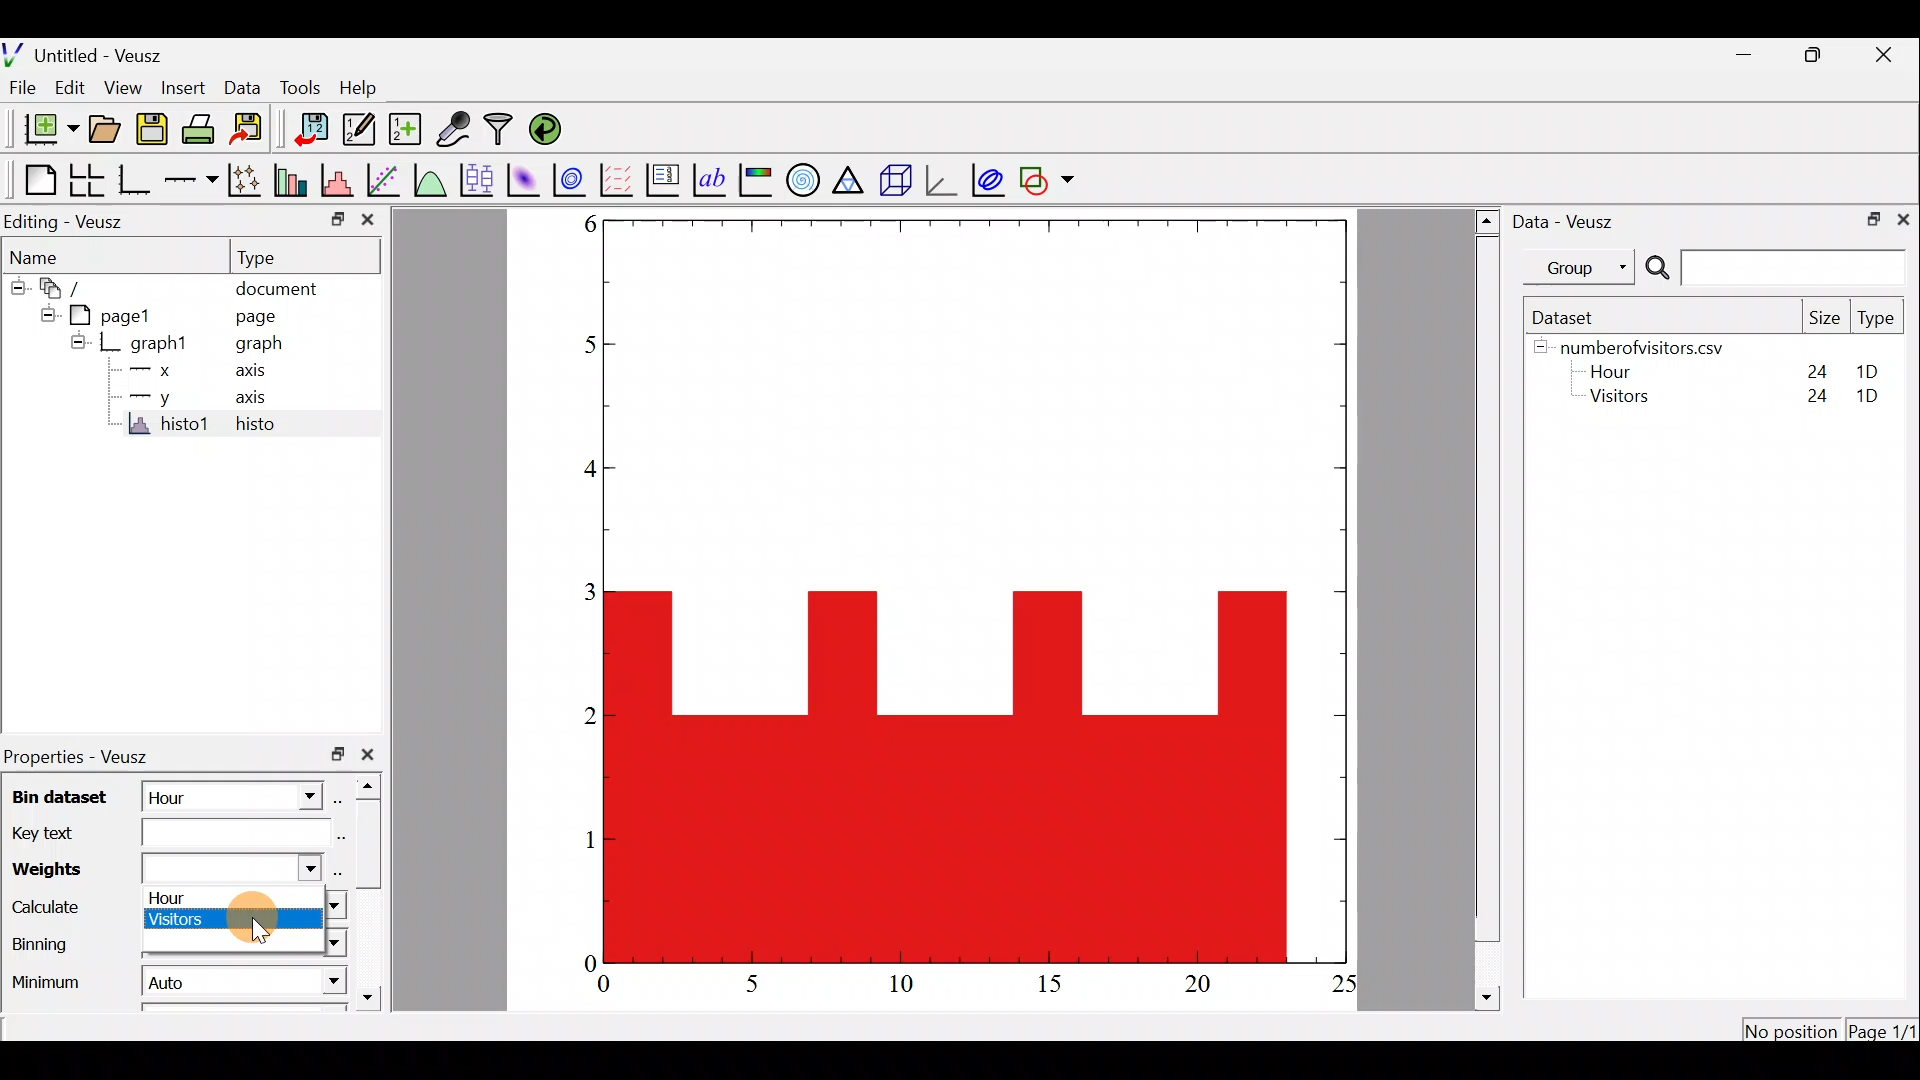 This screenshot has height=1080, width=1920. I want to click on plot a function, so click(433, 179).